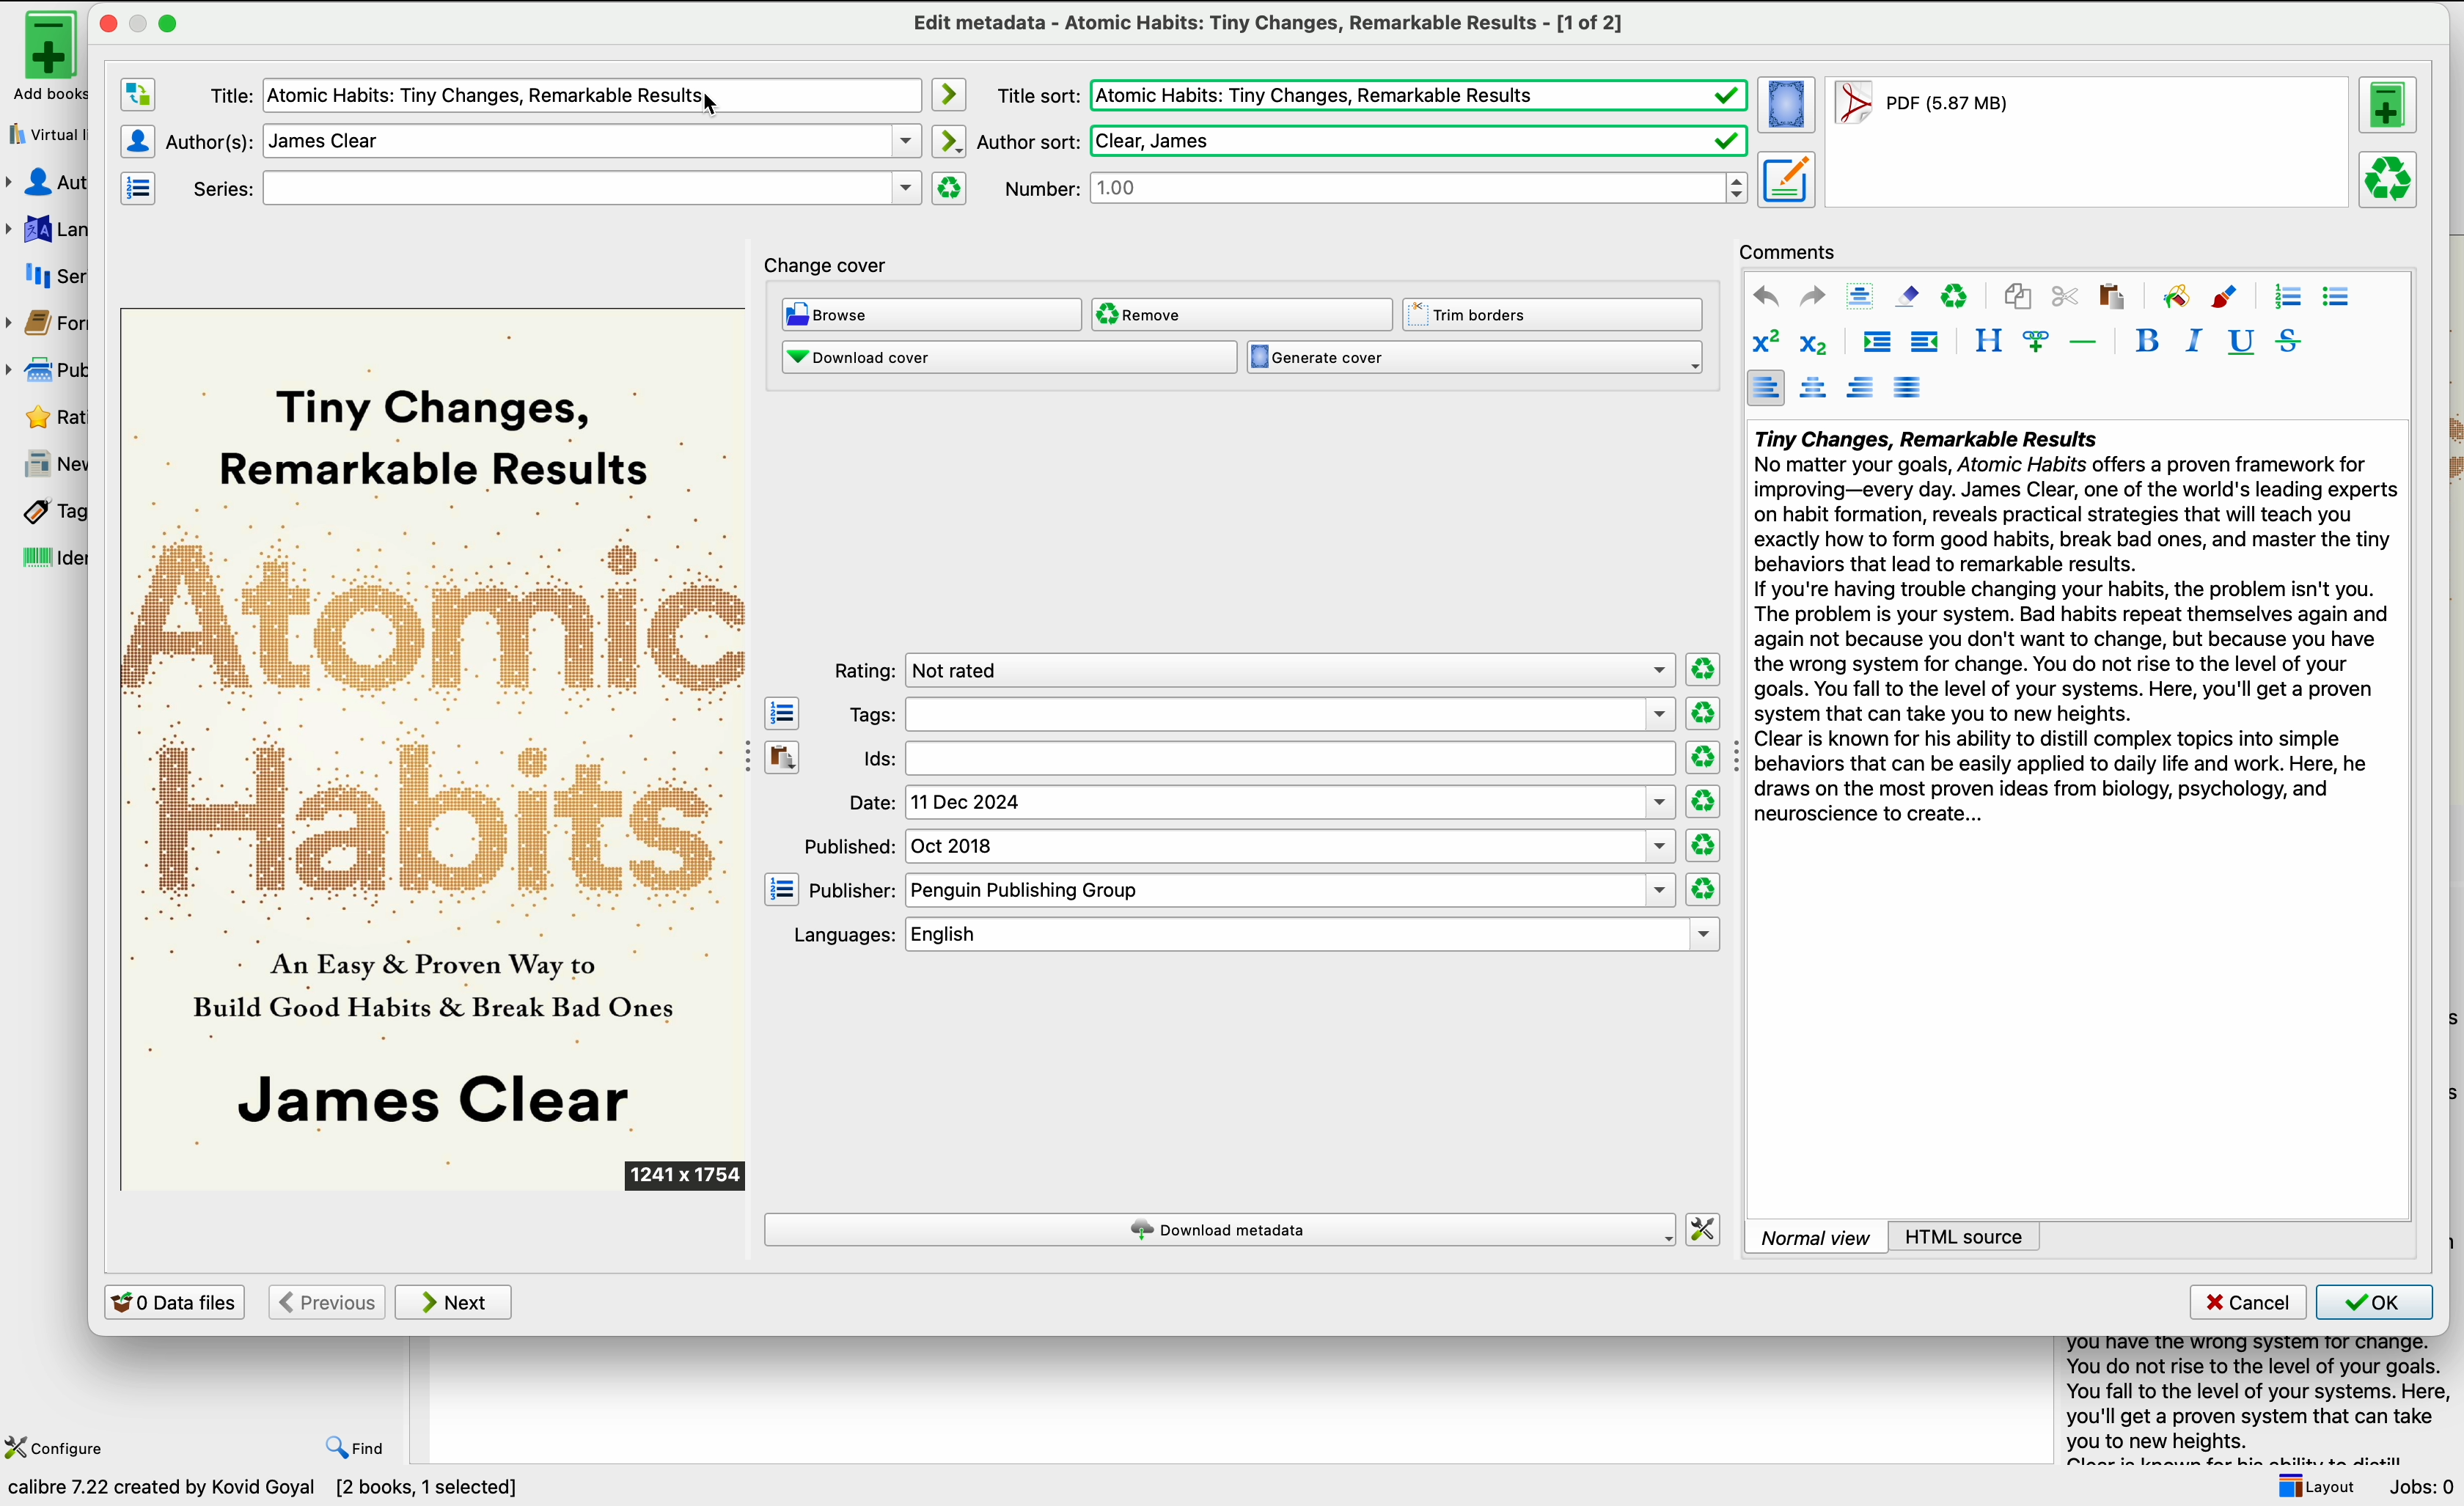  I want to click on paste the contents of the clipboard, so click(783, 755).